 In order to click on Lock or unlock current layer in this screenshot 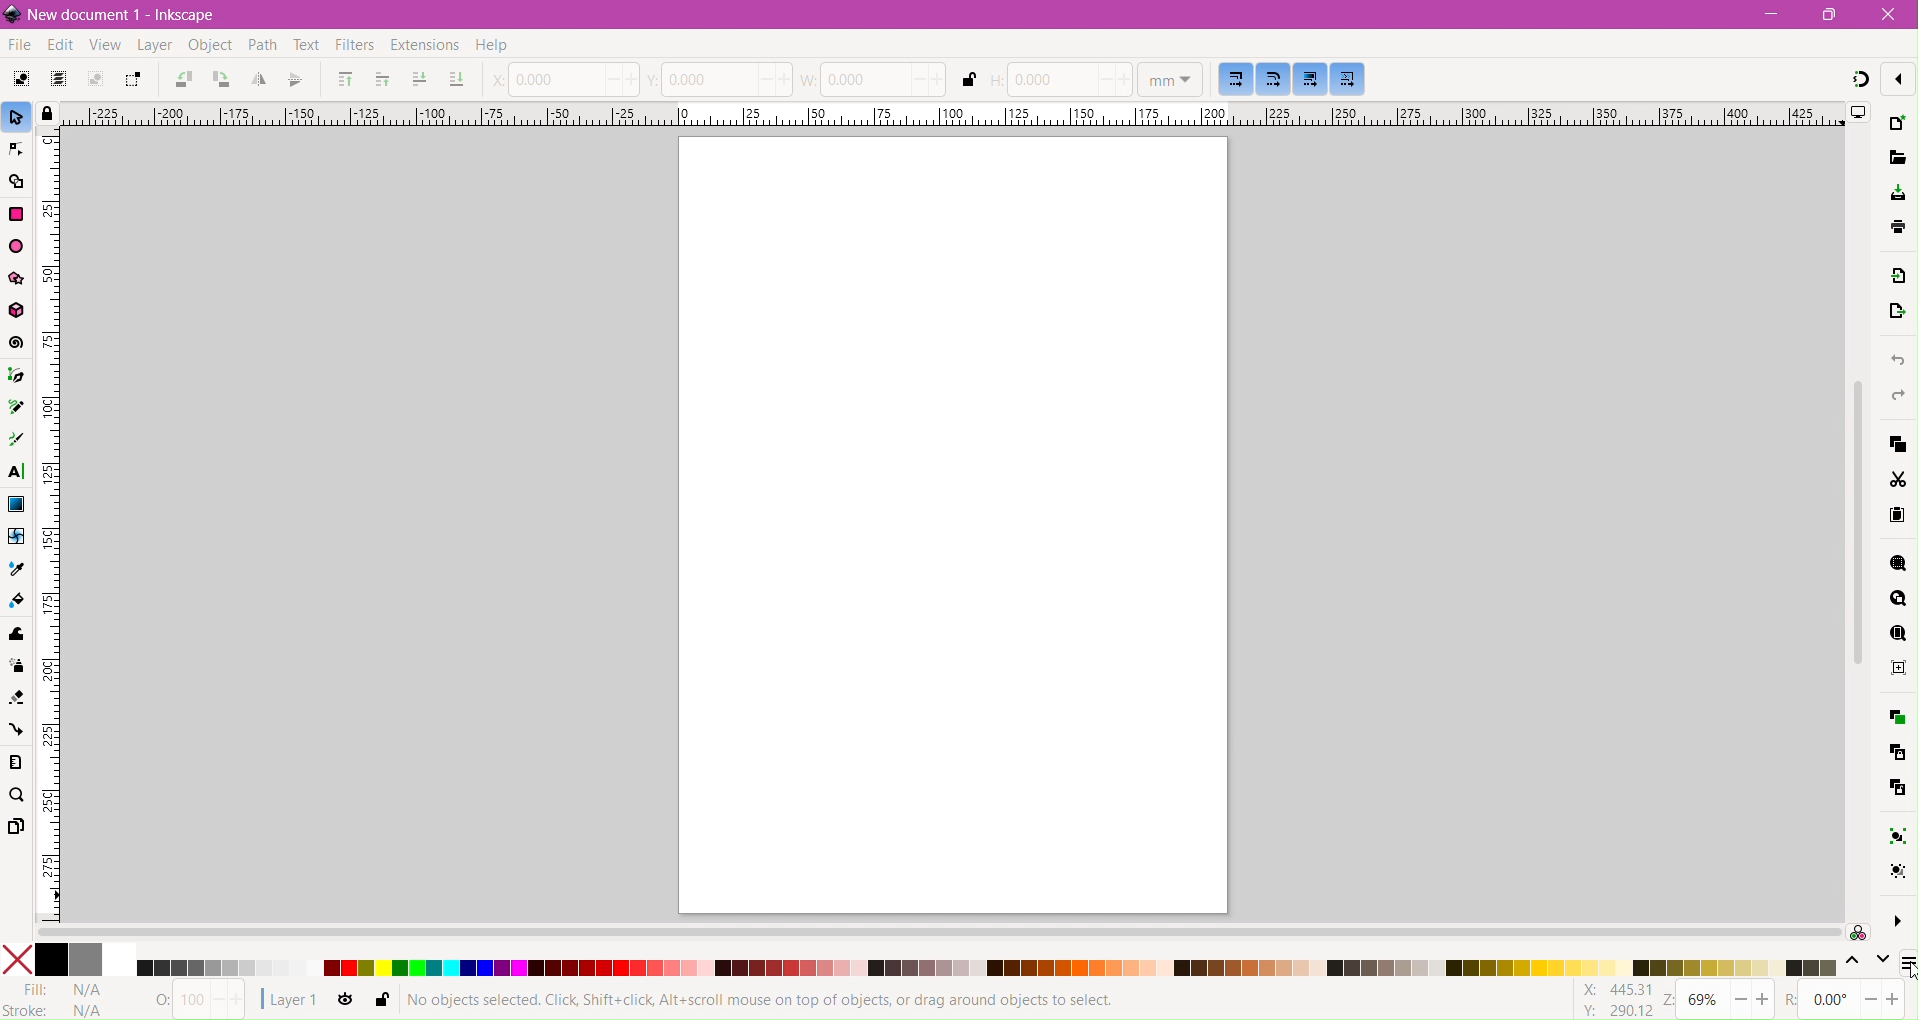, I will do `click(380, 1001)`.